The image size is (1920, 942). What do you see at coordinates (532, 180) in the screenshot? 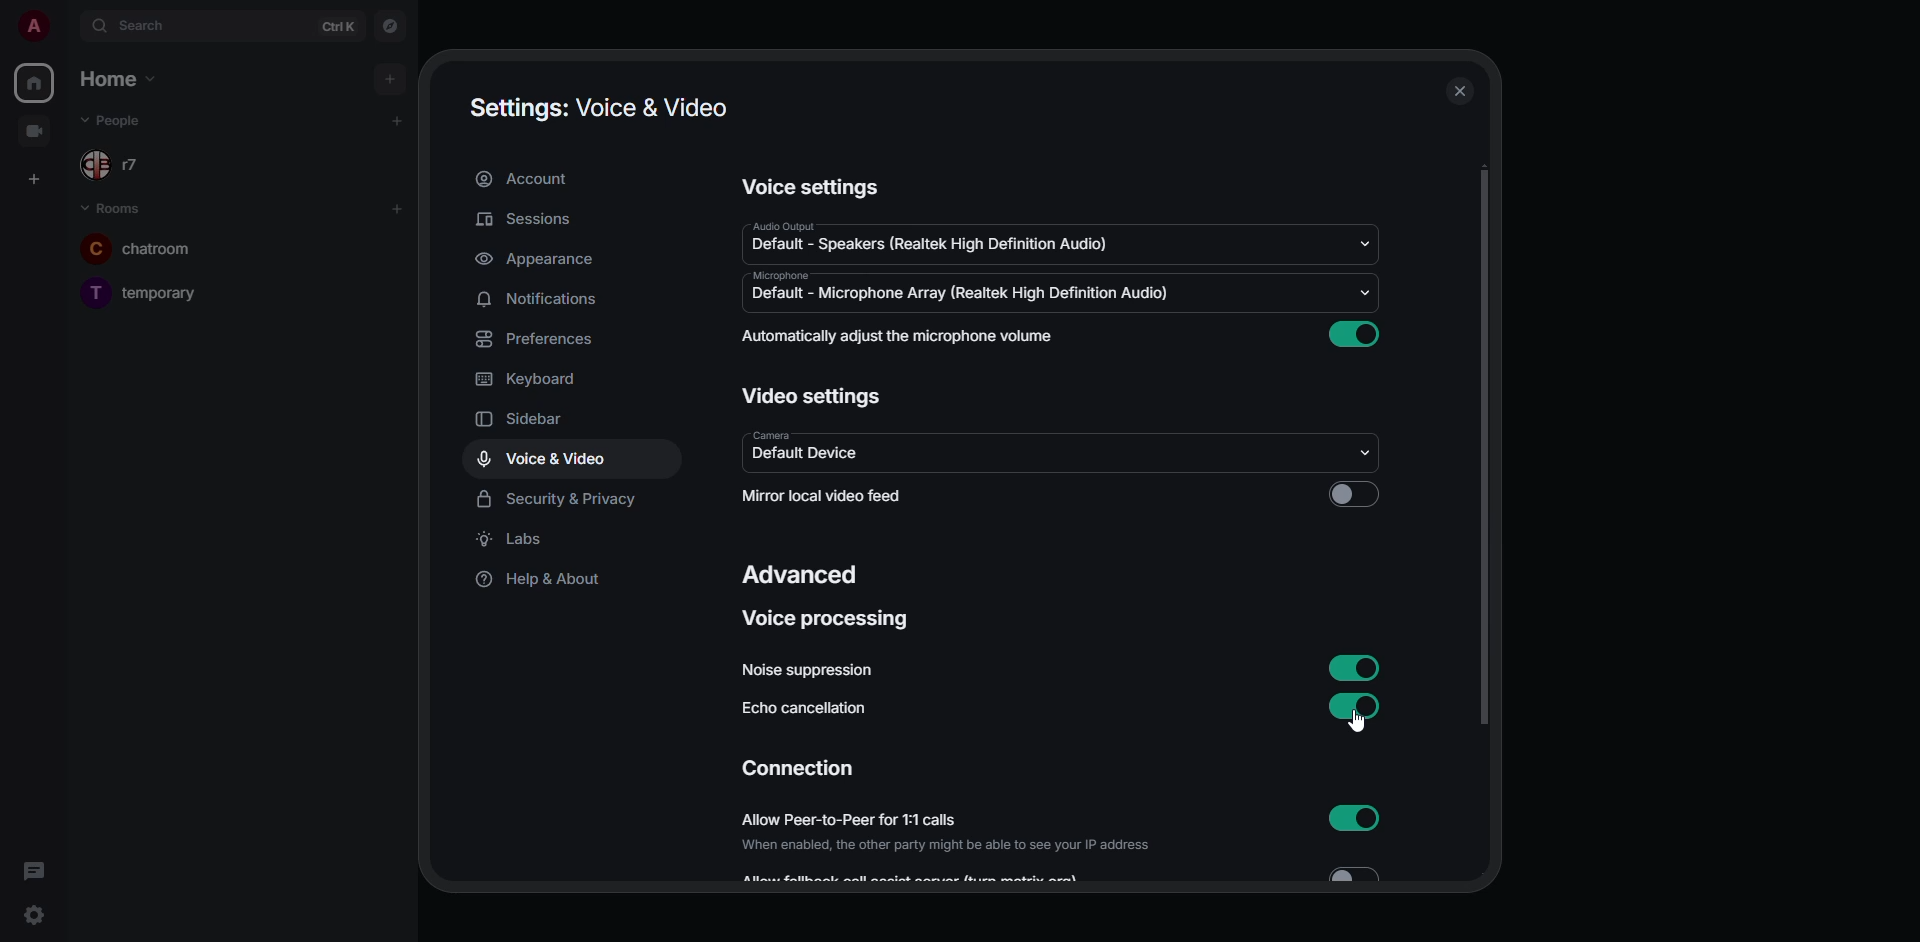
I see `account` at bounding box center [532, 180].